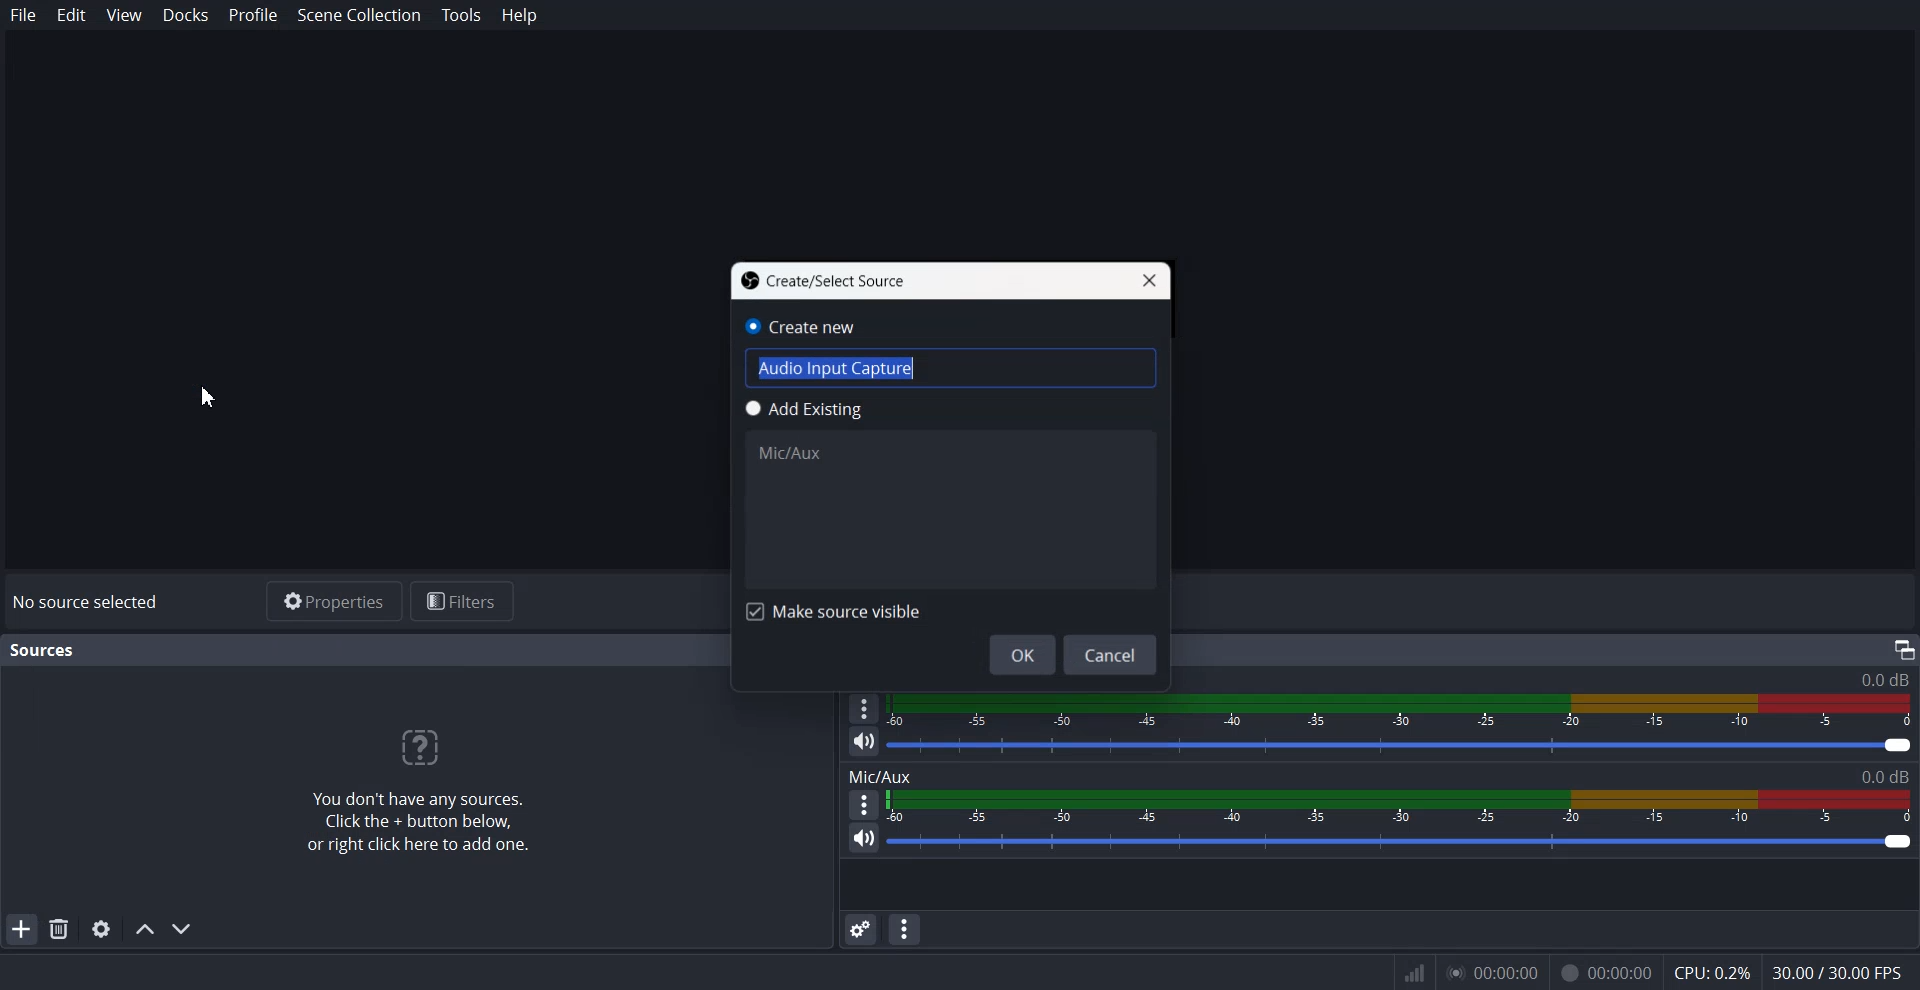  I want to click on Create New, so click(817, 329).